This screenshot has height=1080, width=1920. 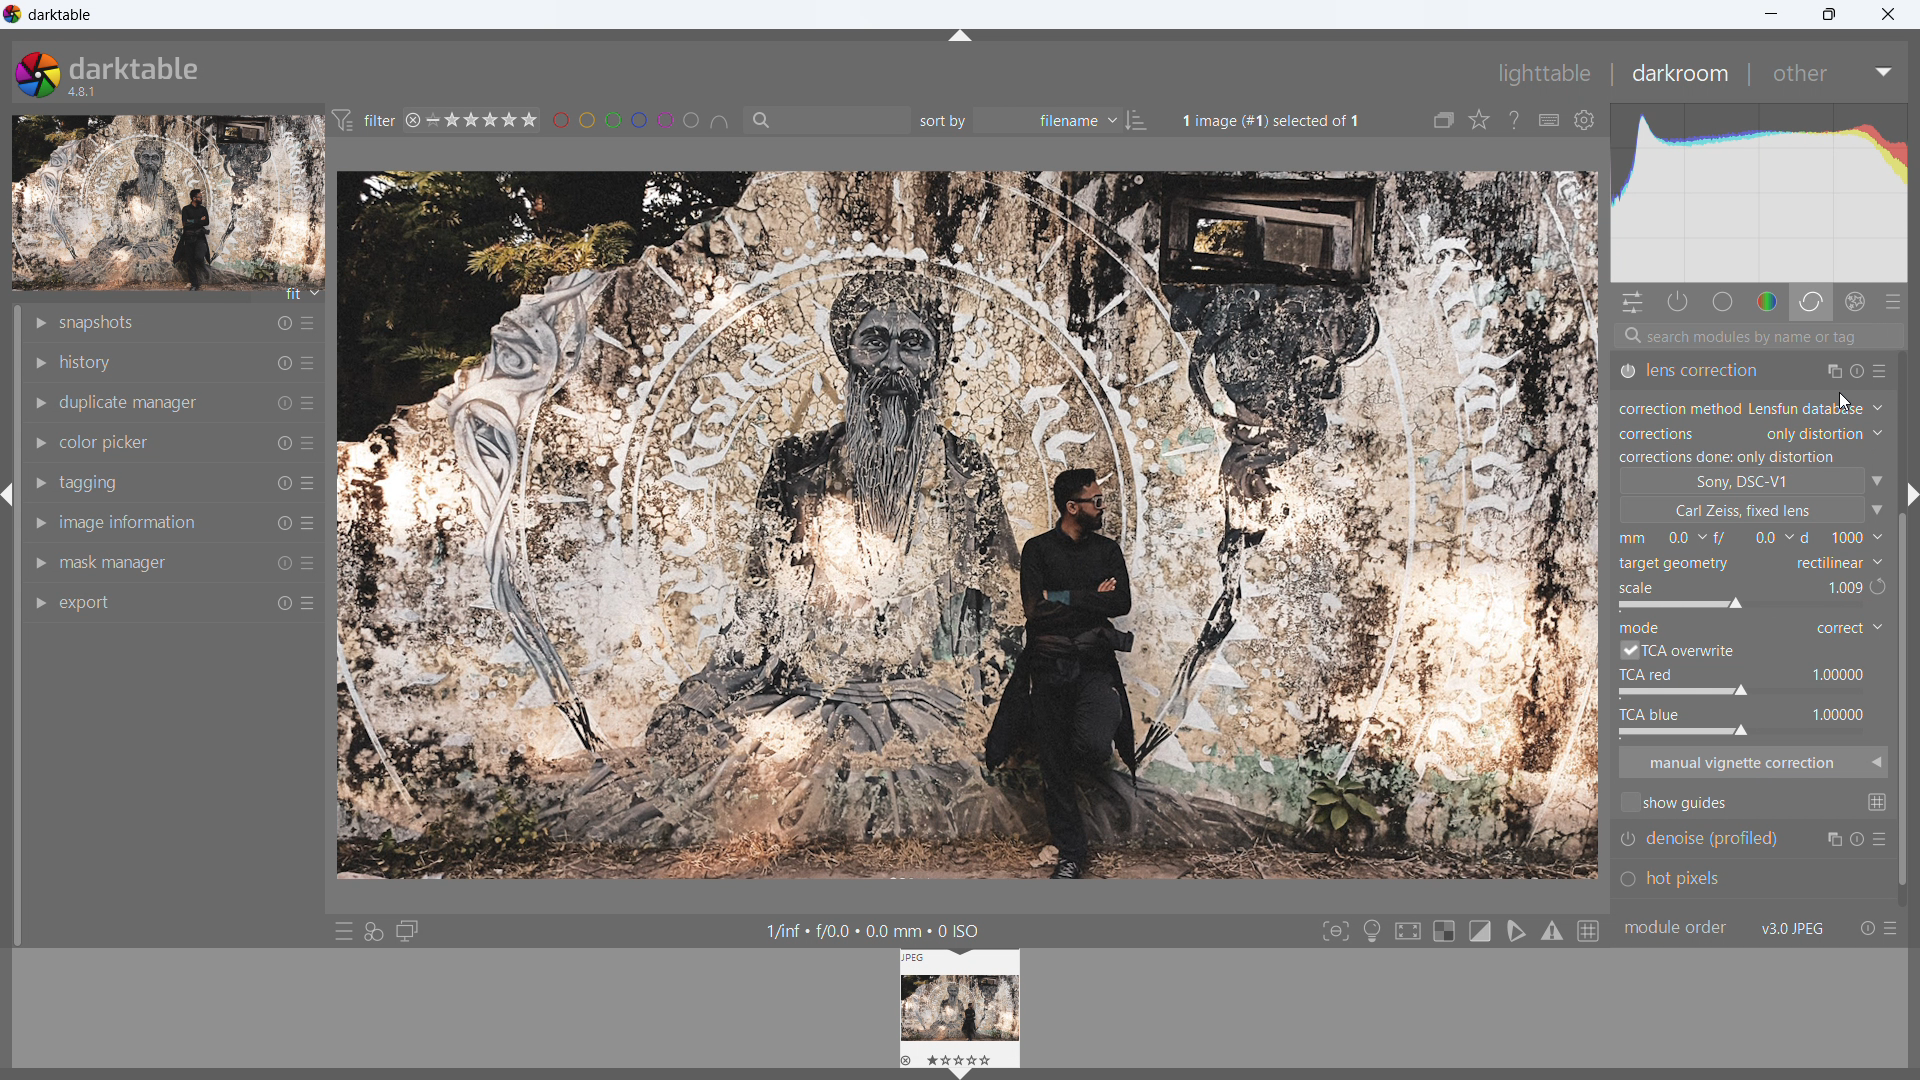 What do you see at coordinates (1754, 481) in the screenshot?
I see `camera type` at bounding box center [1754, 481].